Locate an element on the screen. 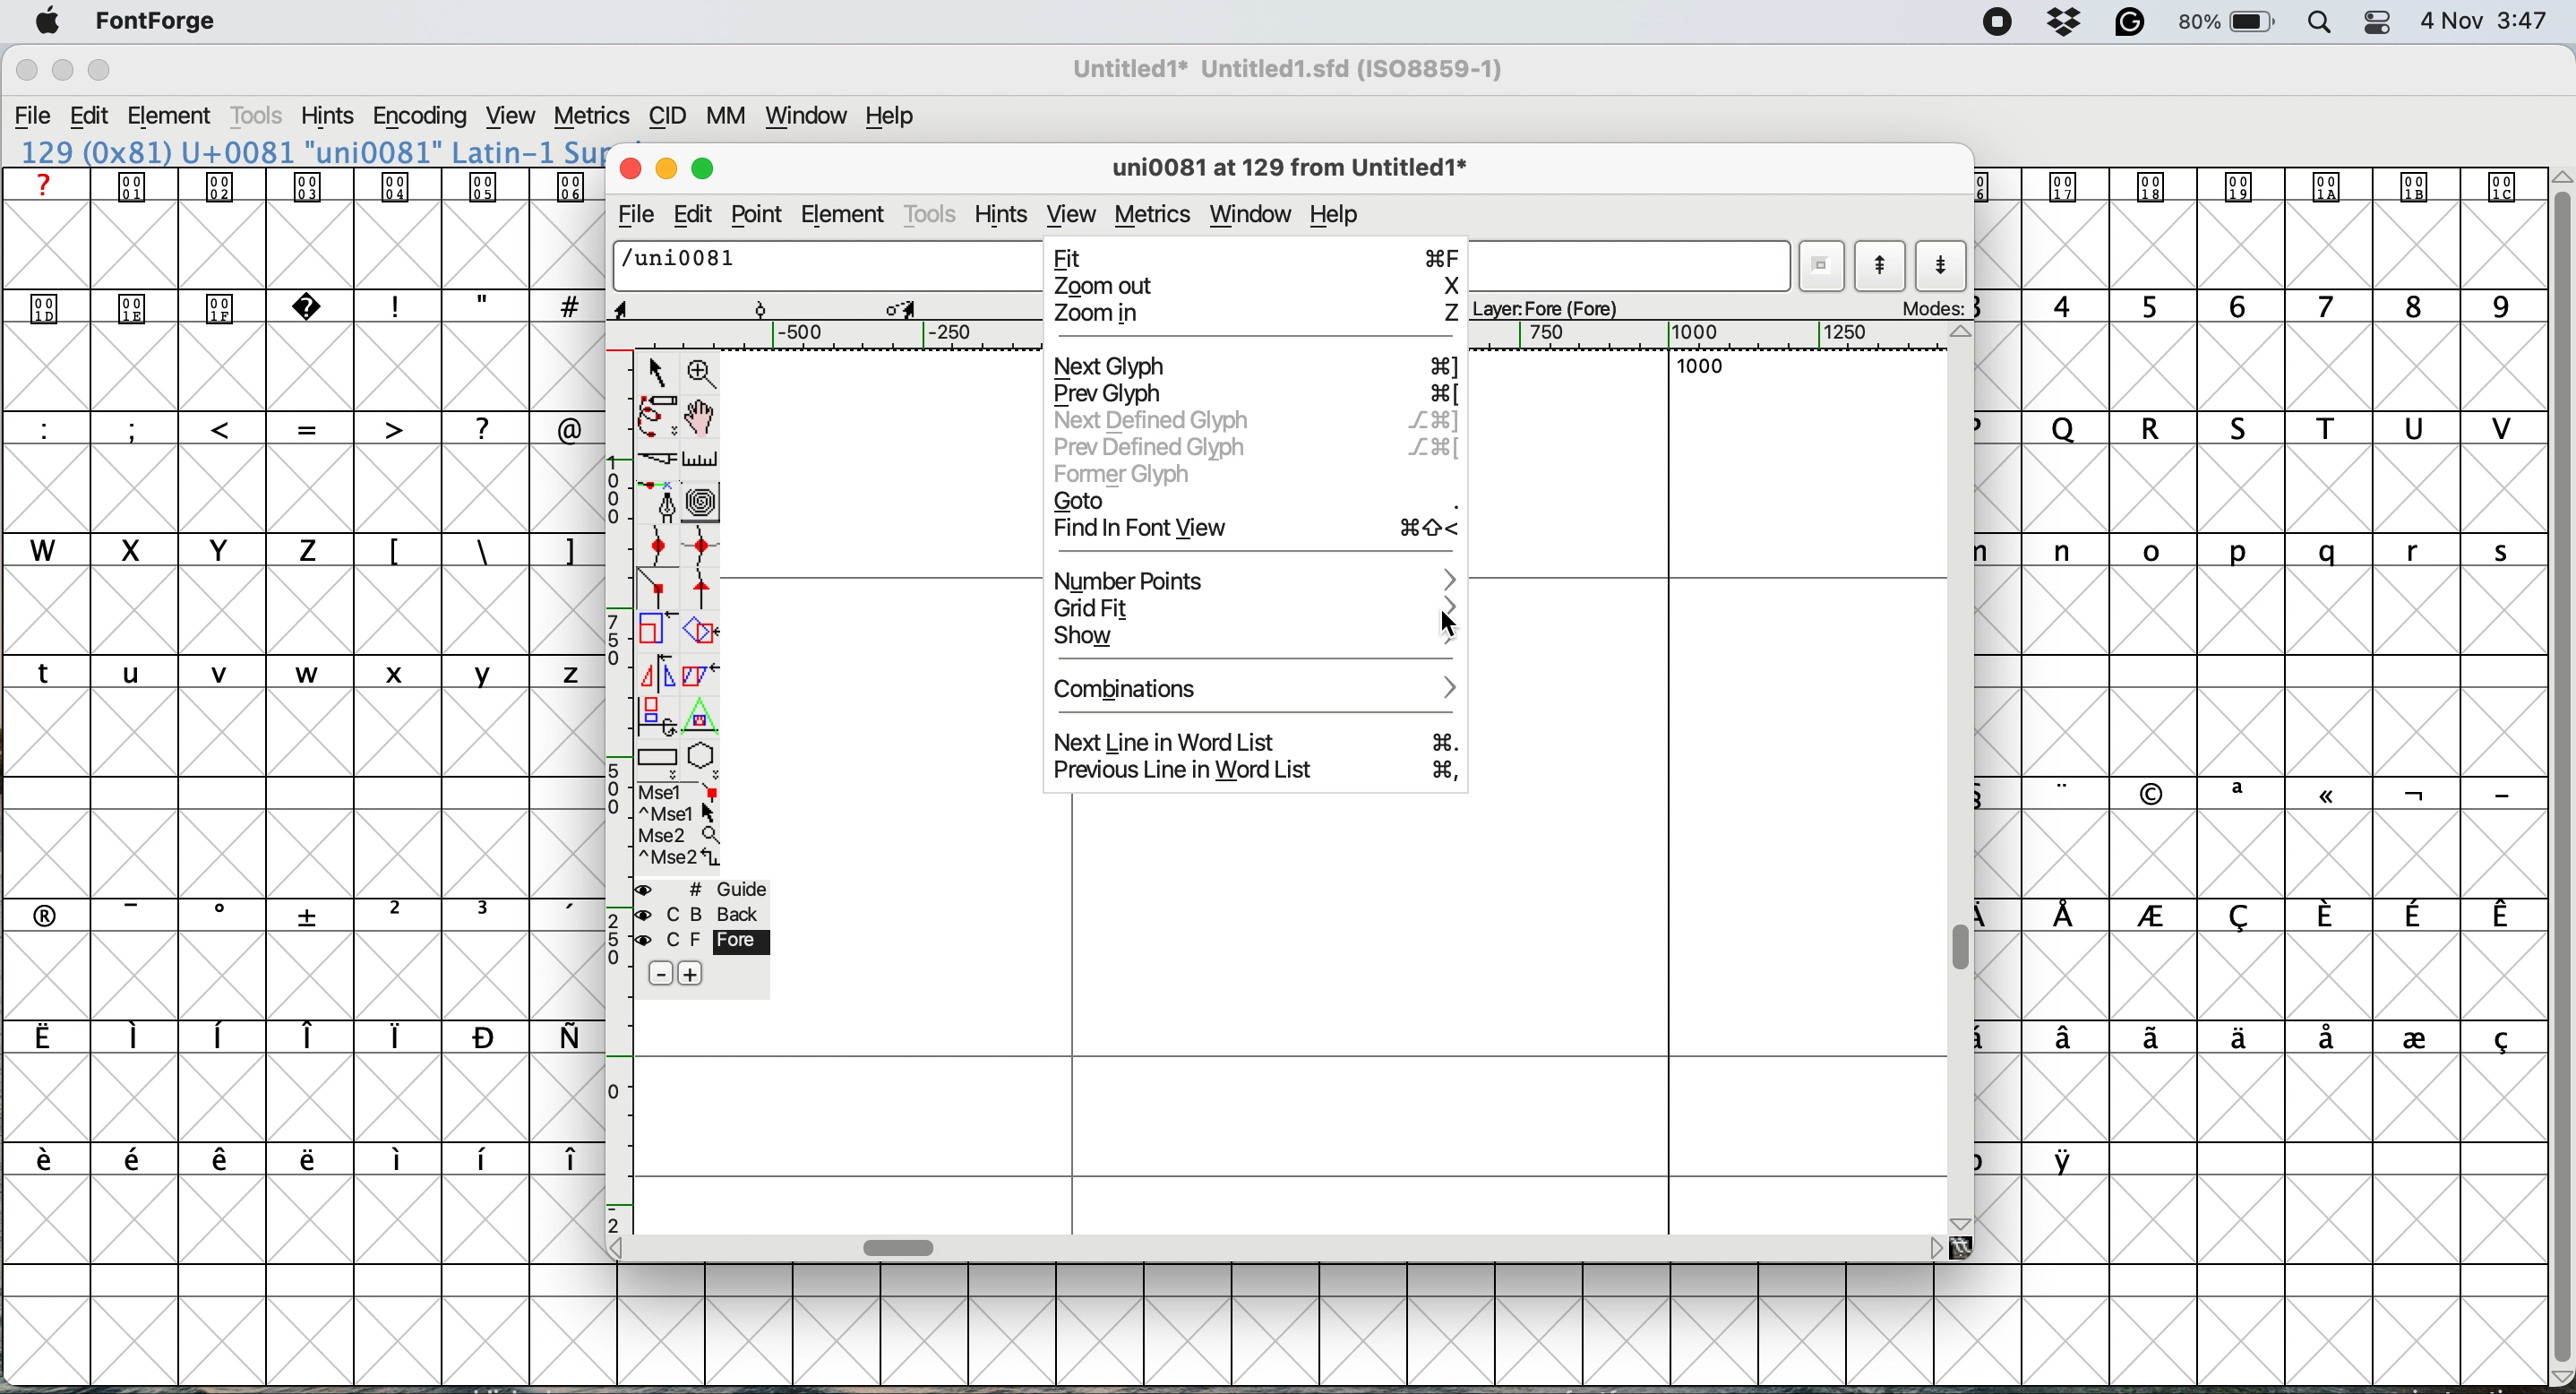 Image resolution: width=2576 pixels, height=1394 pixels. horizontal scroll bar is located at coordinates (905, 1246).